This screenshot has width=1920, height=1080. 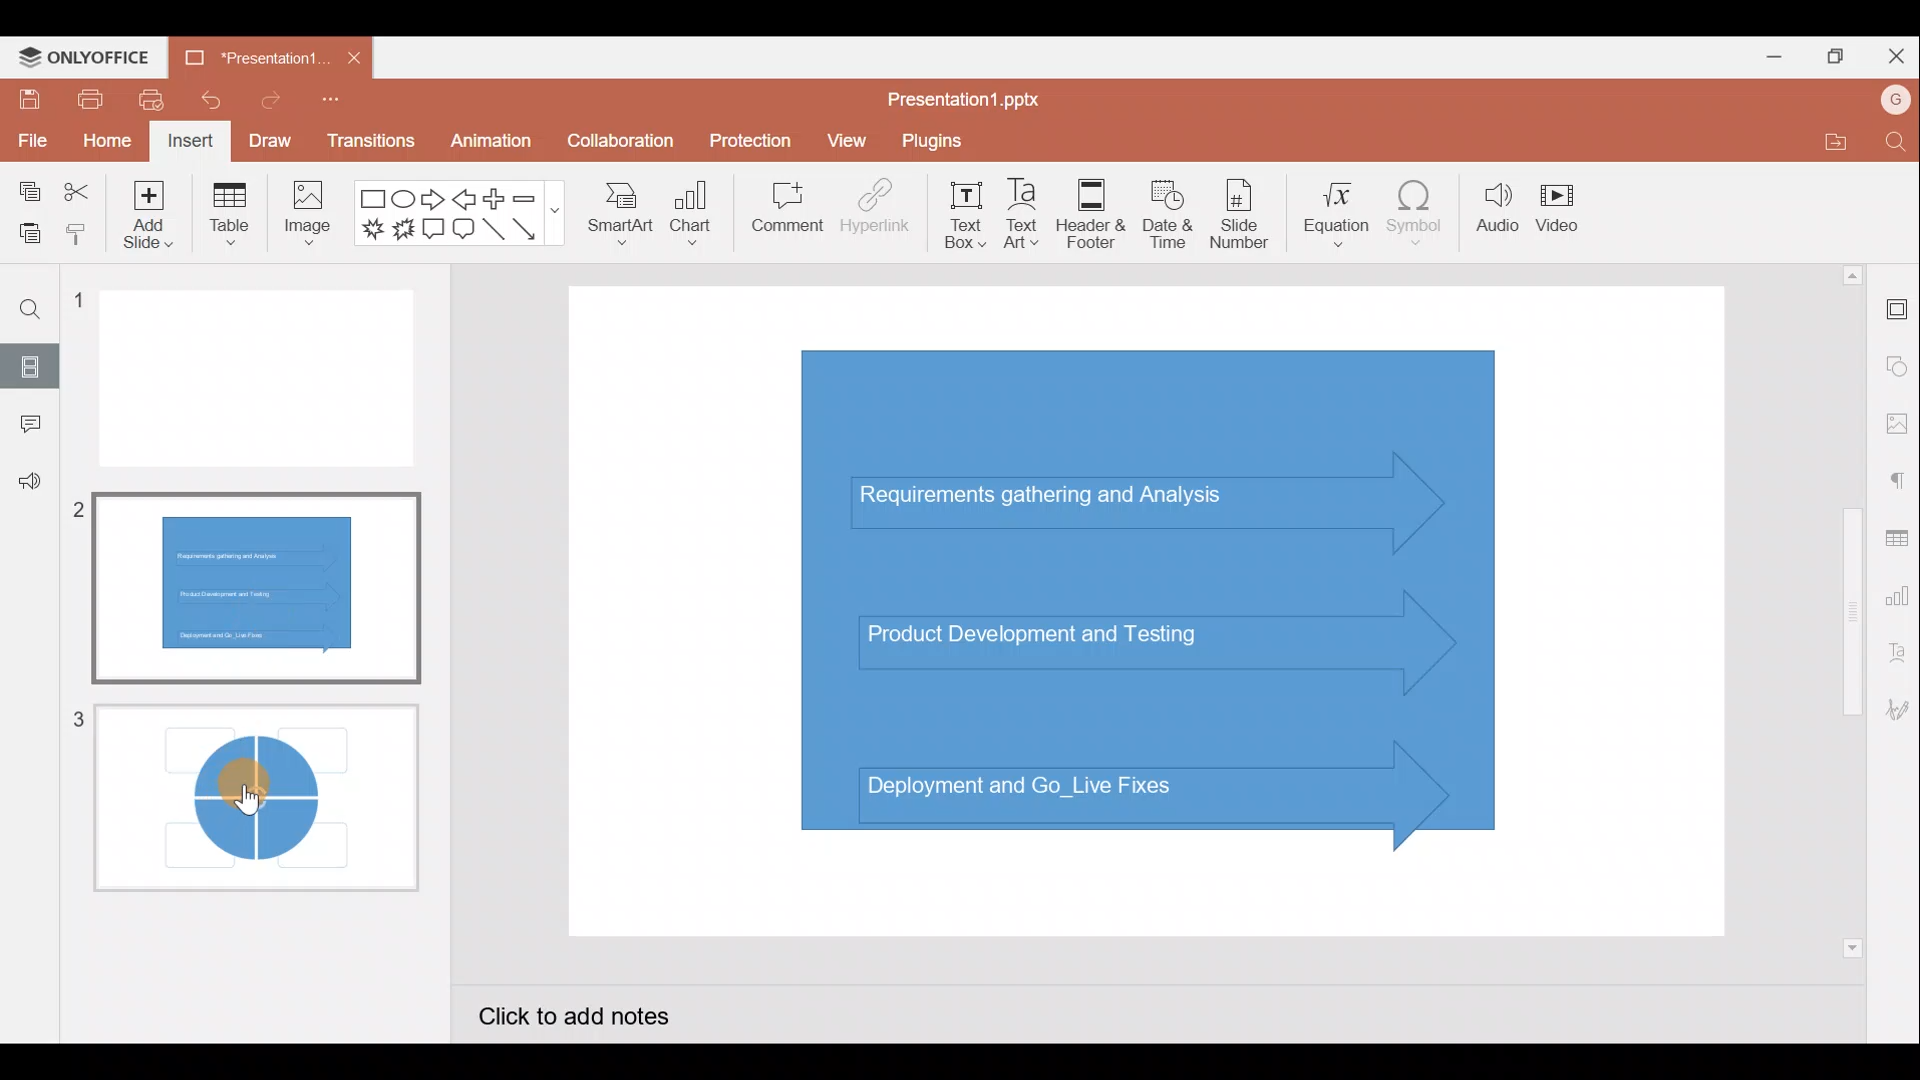 I want to click on Protection, so click(x=746, y=136).